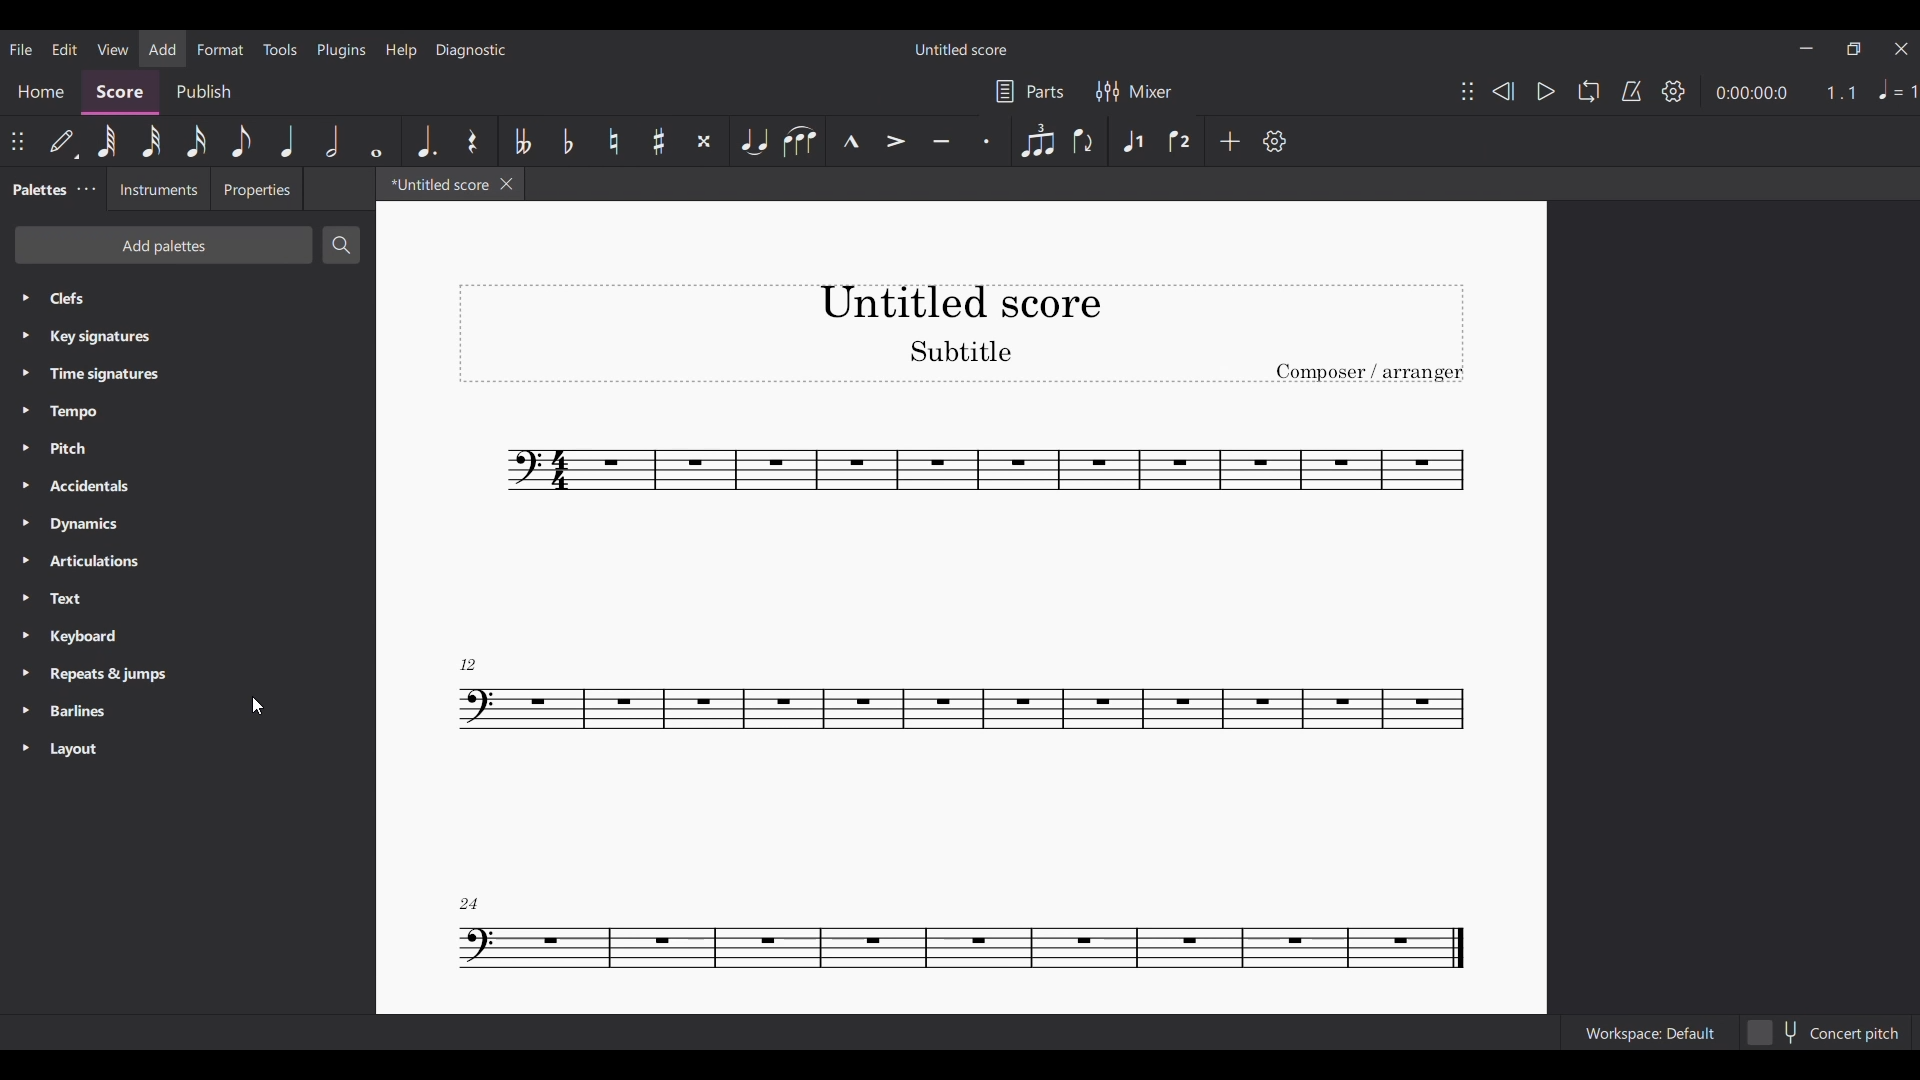 This screenshot has height=1080, width=1920. Describe the element at coordinates (127, 677) in the screenshot. I see `Repeats & jumps` at that location.